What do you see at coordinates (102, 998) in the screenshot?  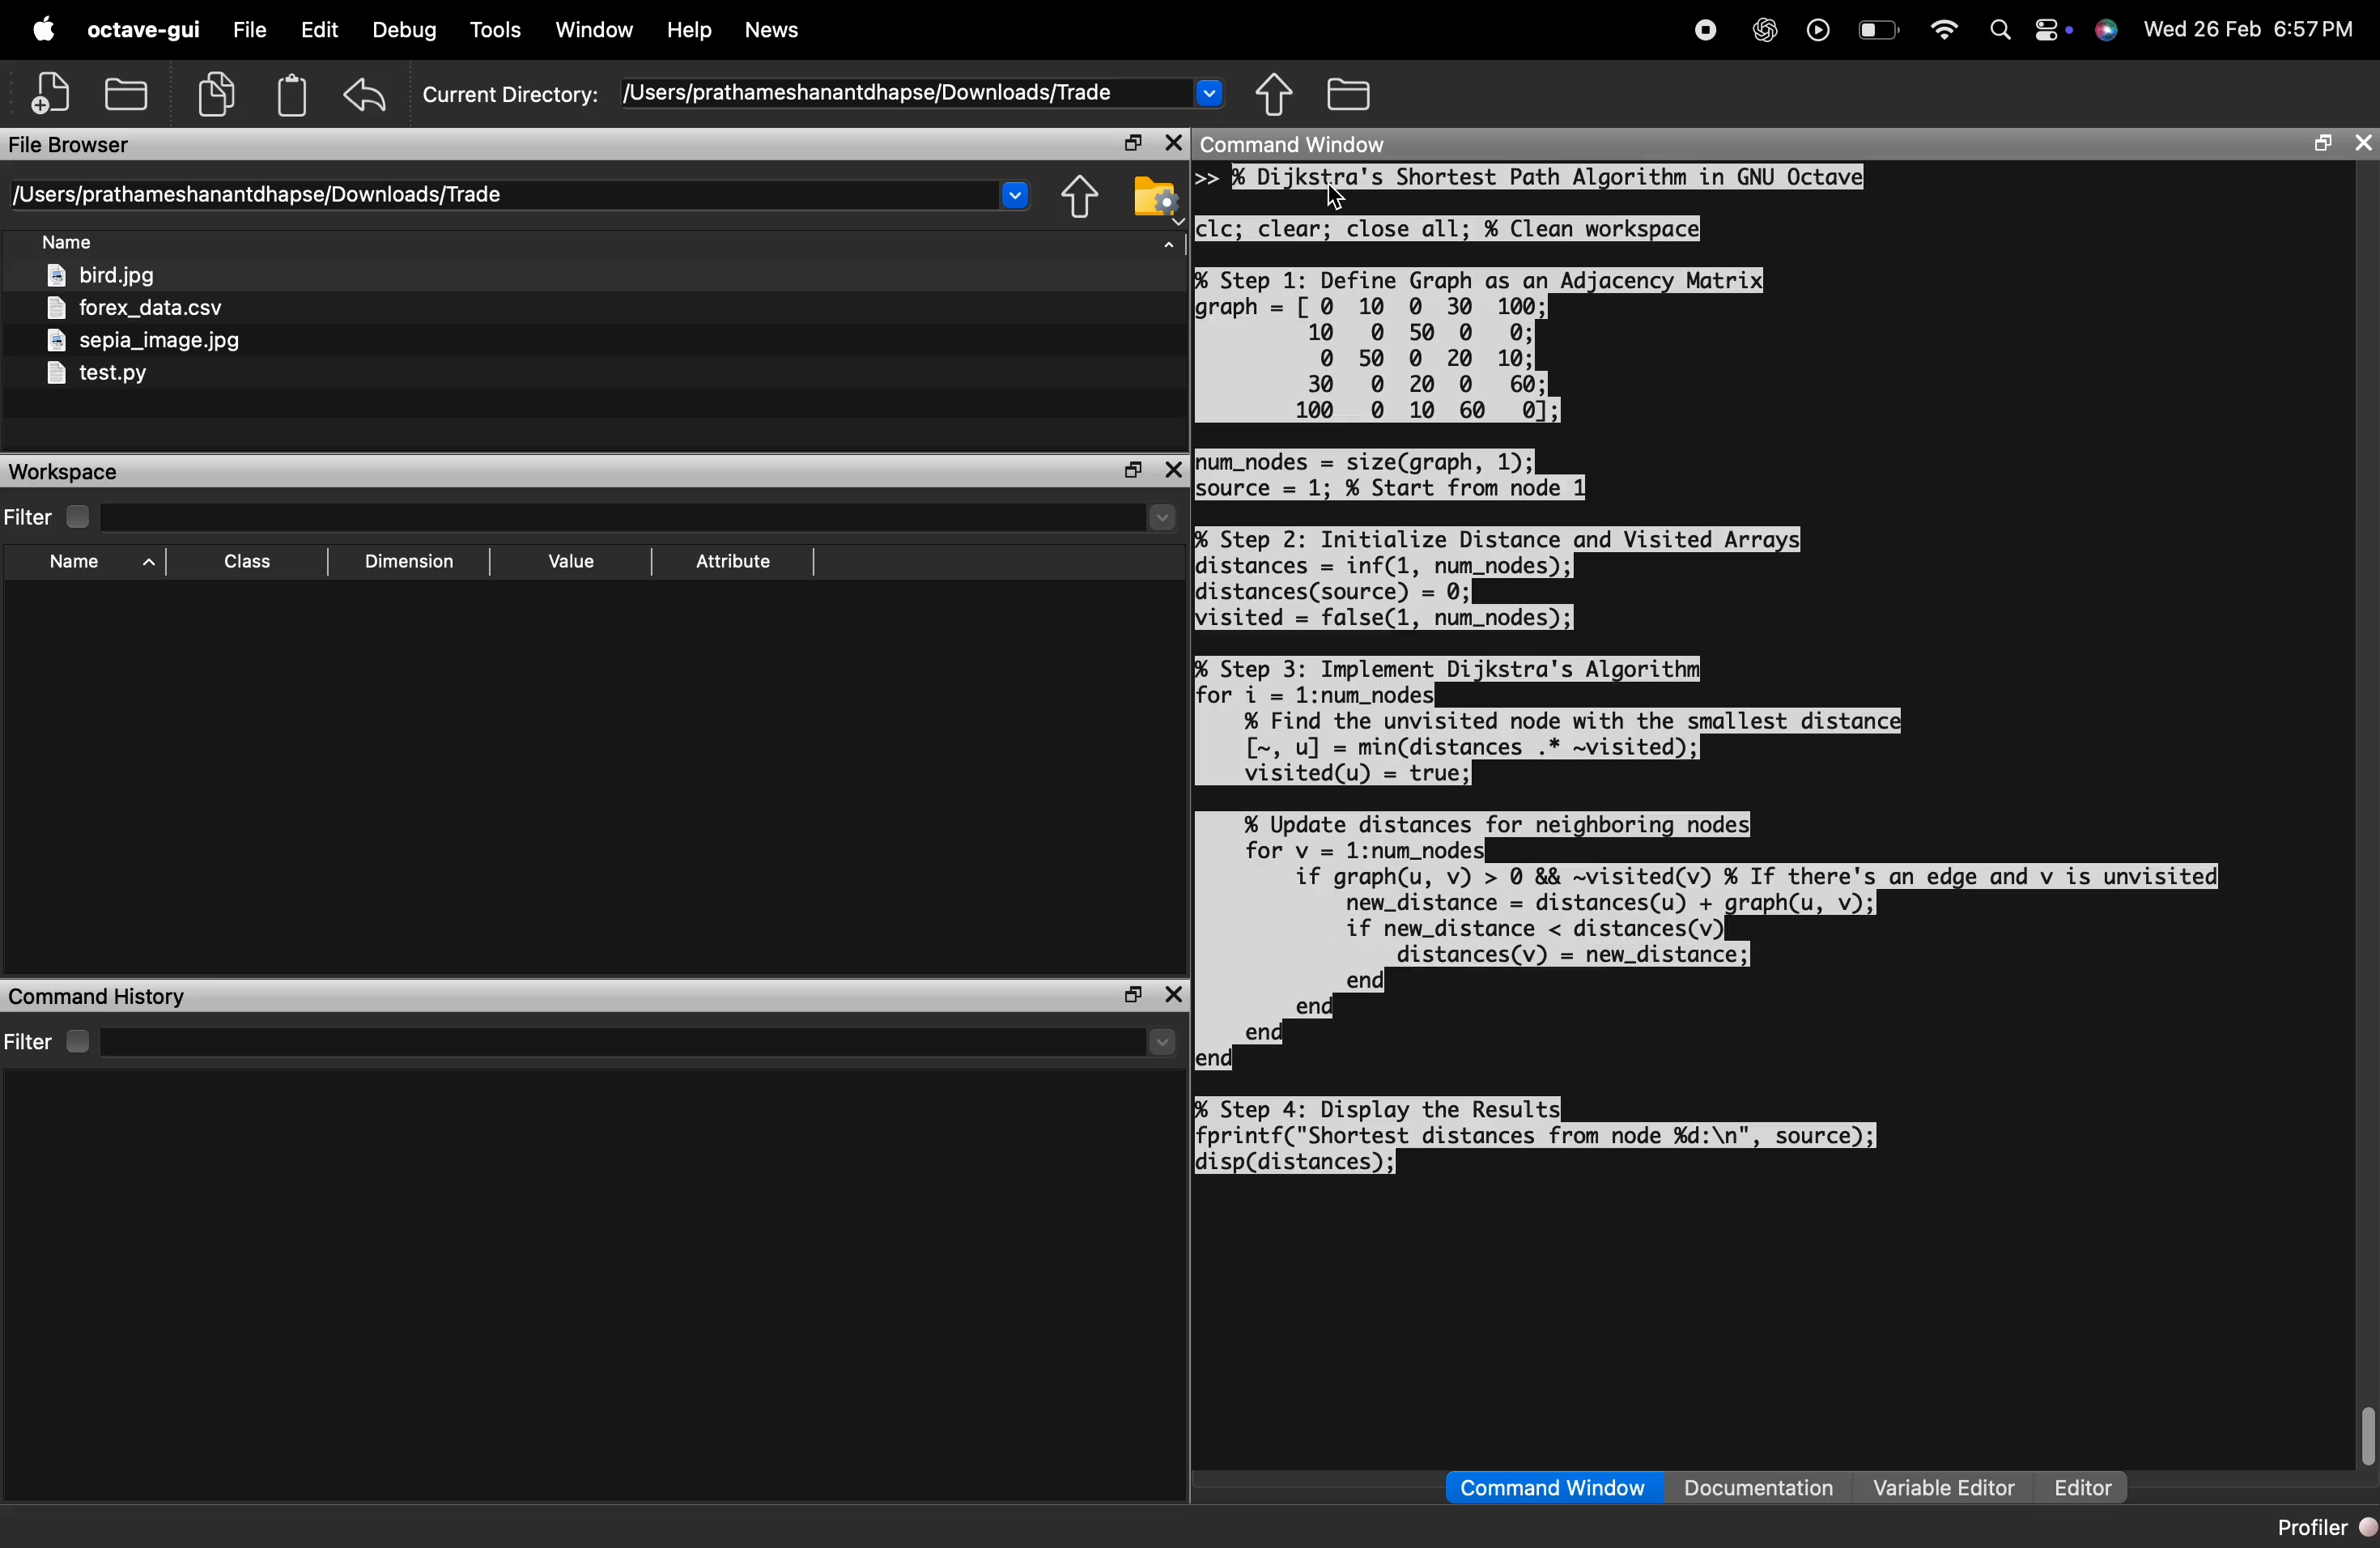 I see `command history` at bounding box center [102, 998].